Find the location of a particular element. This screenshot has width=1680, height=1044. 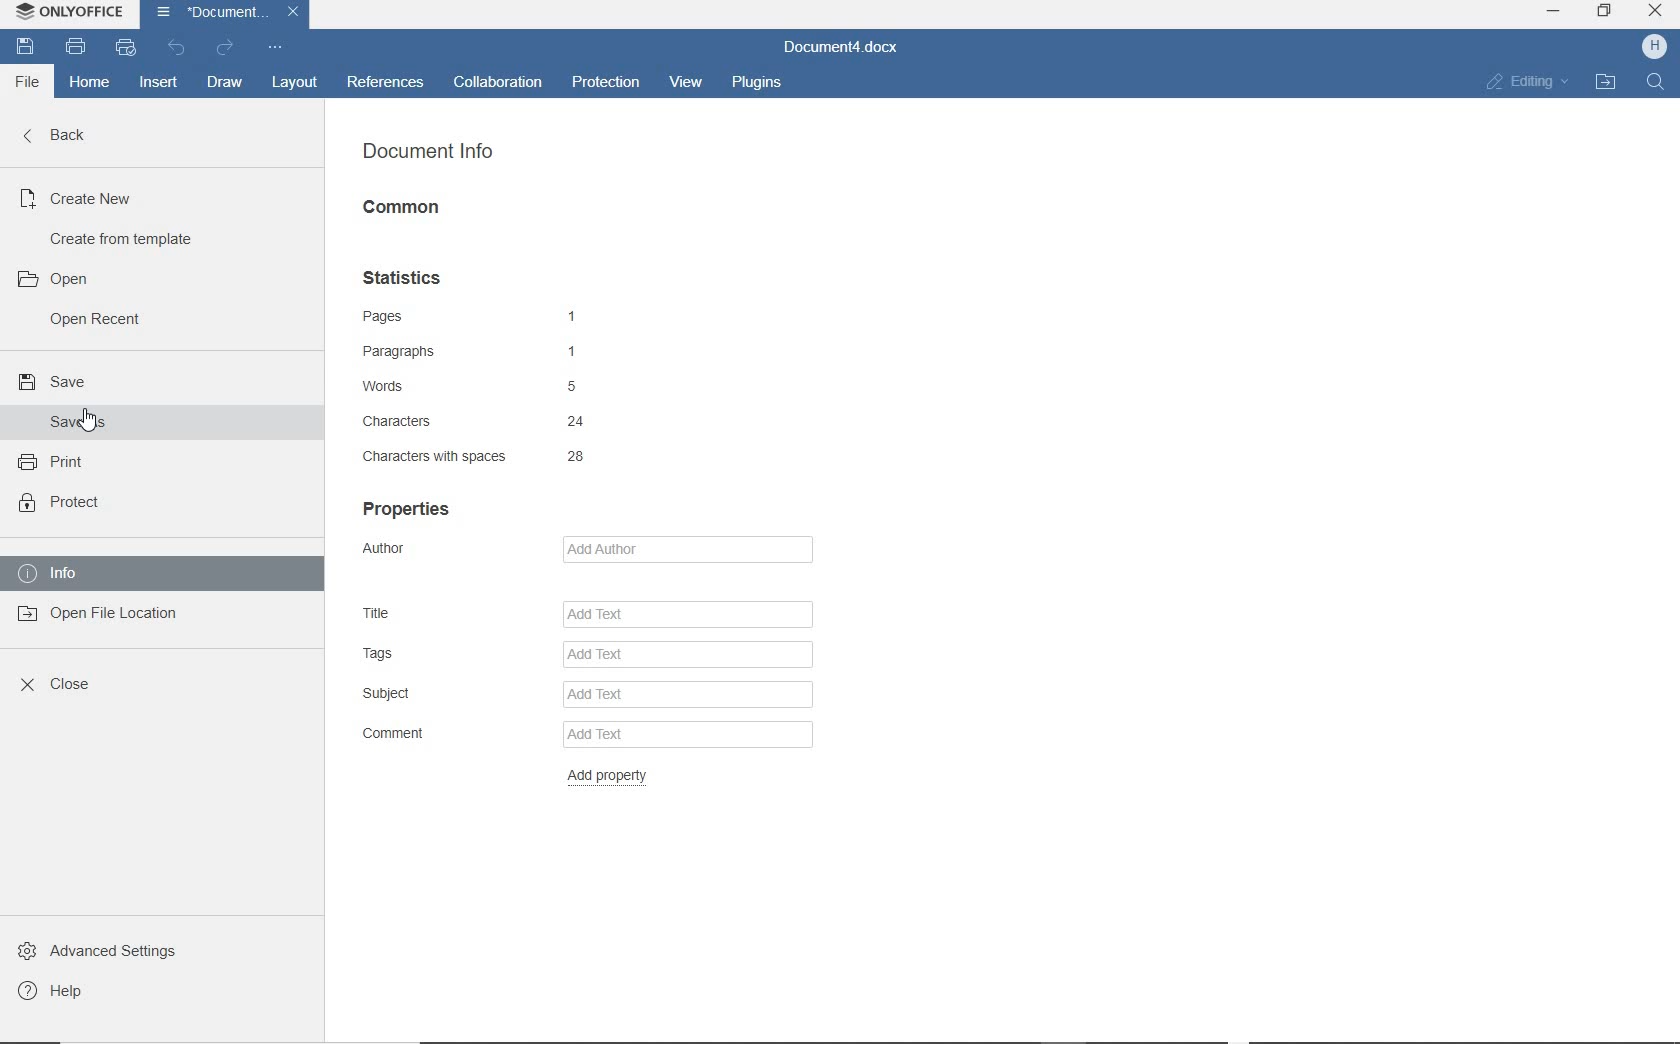

subject is located at coordinates (444, 695).